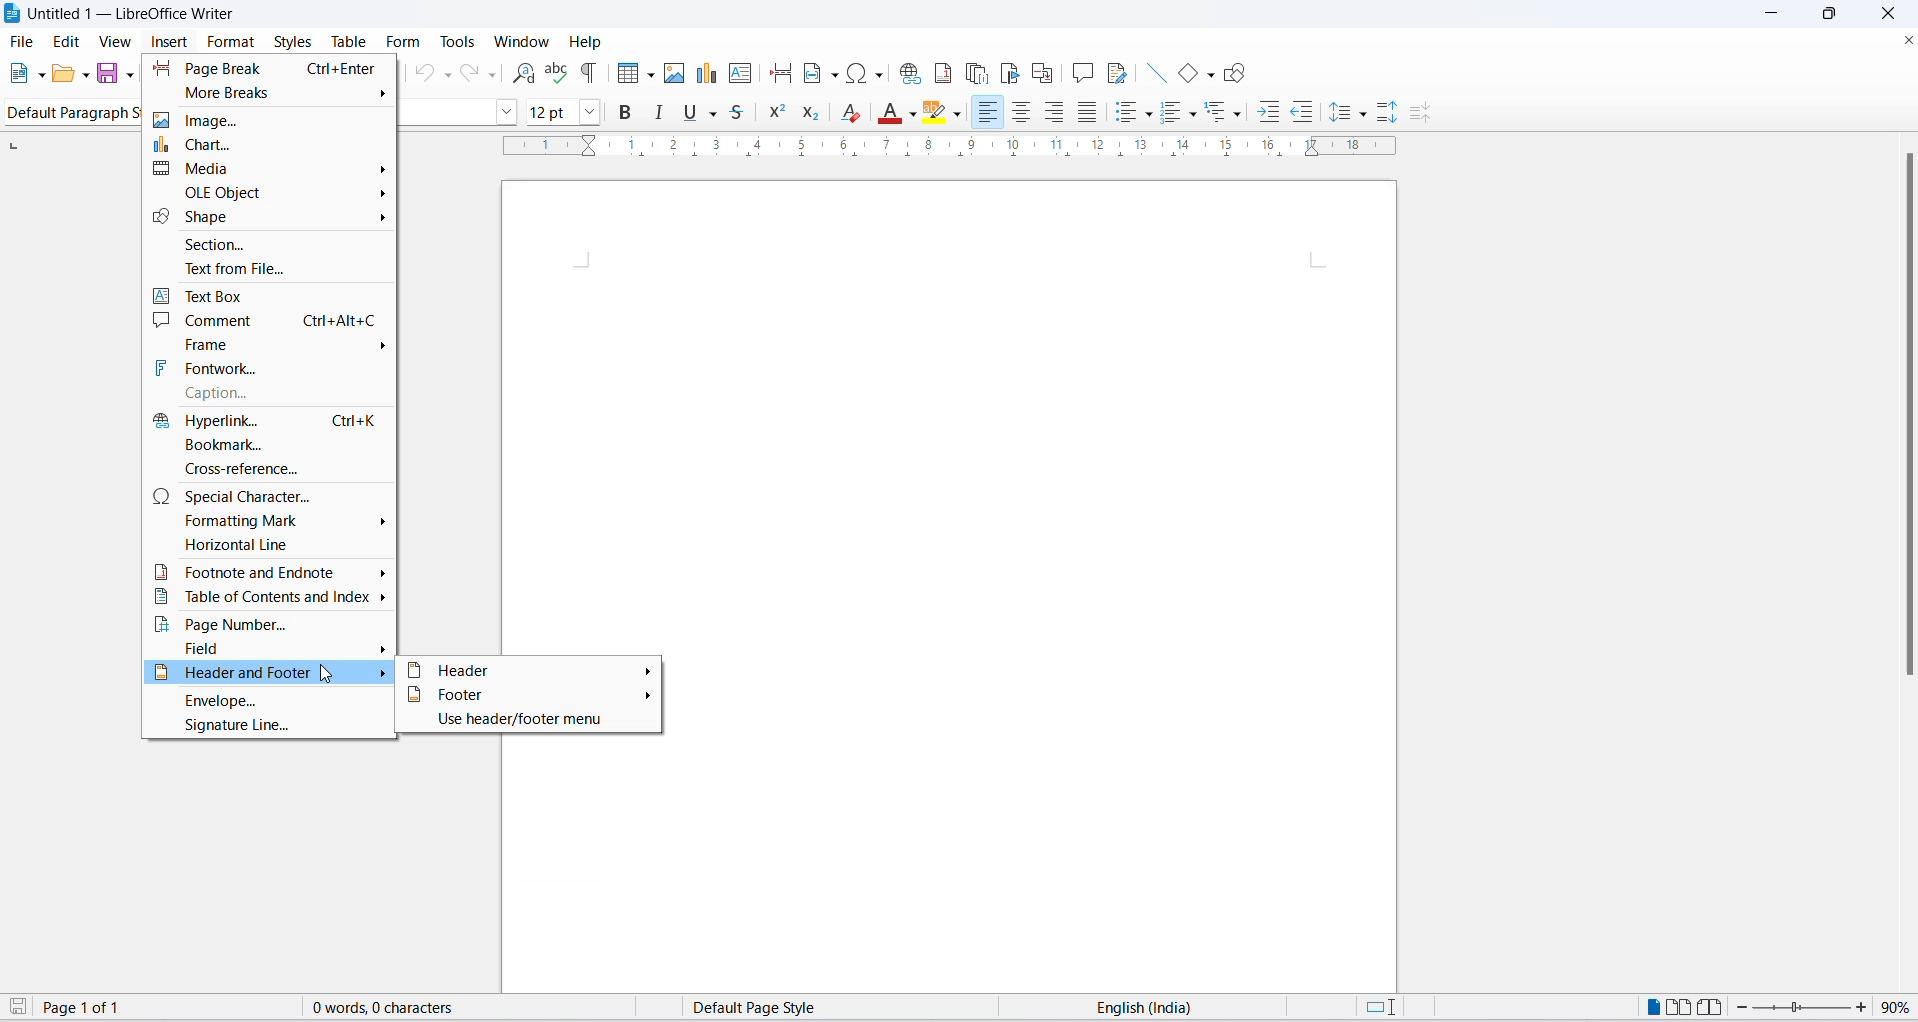 The width and height of the screenshot is (1918, 1022). Describe the element at coordinates (264, 443) in the screenshot. I see `bookmark` at that location.